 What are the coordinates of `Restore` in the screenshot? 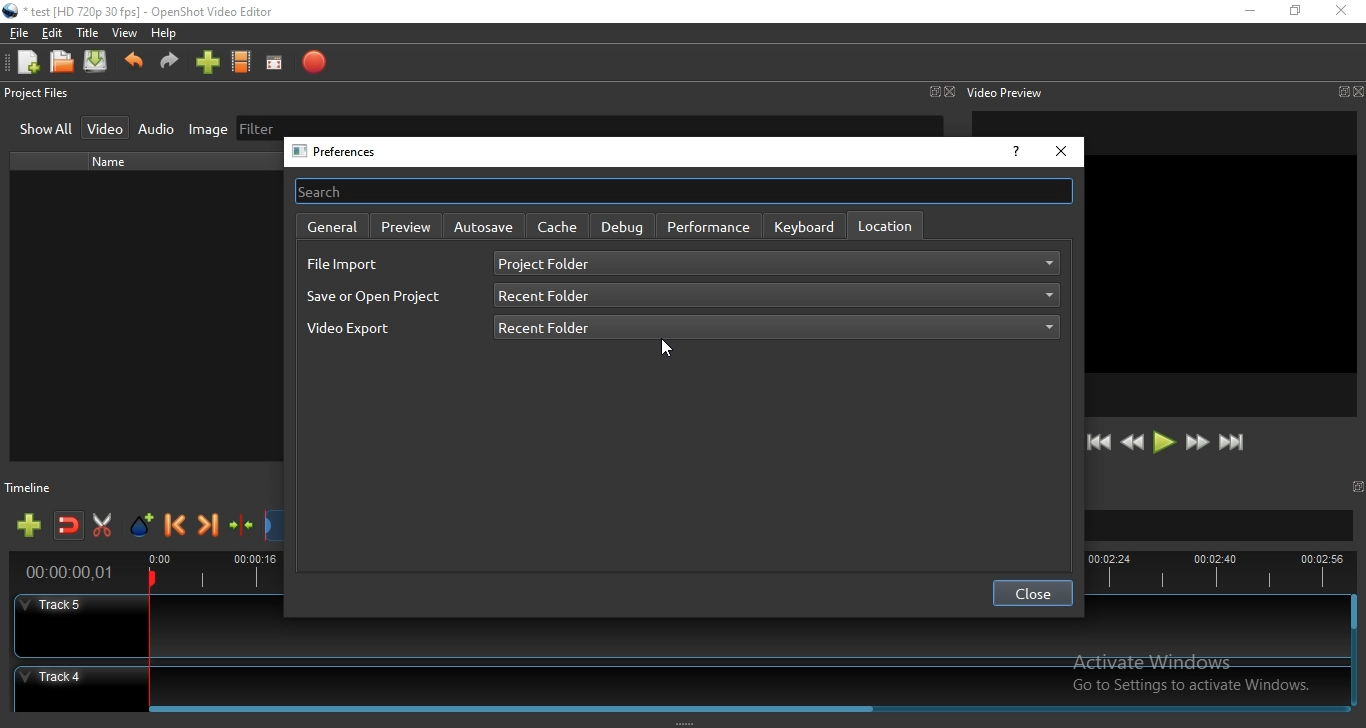 It's located at (1295, 11).